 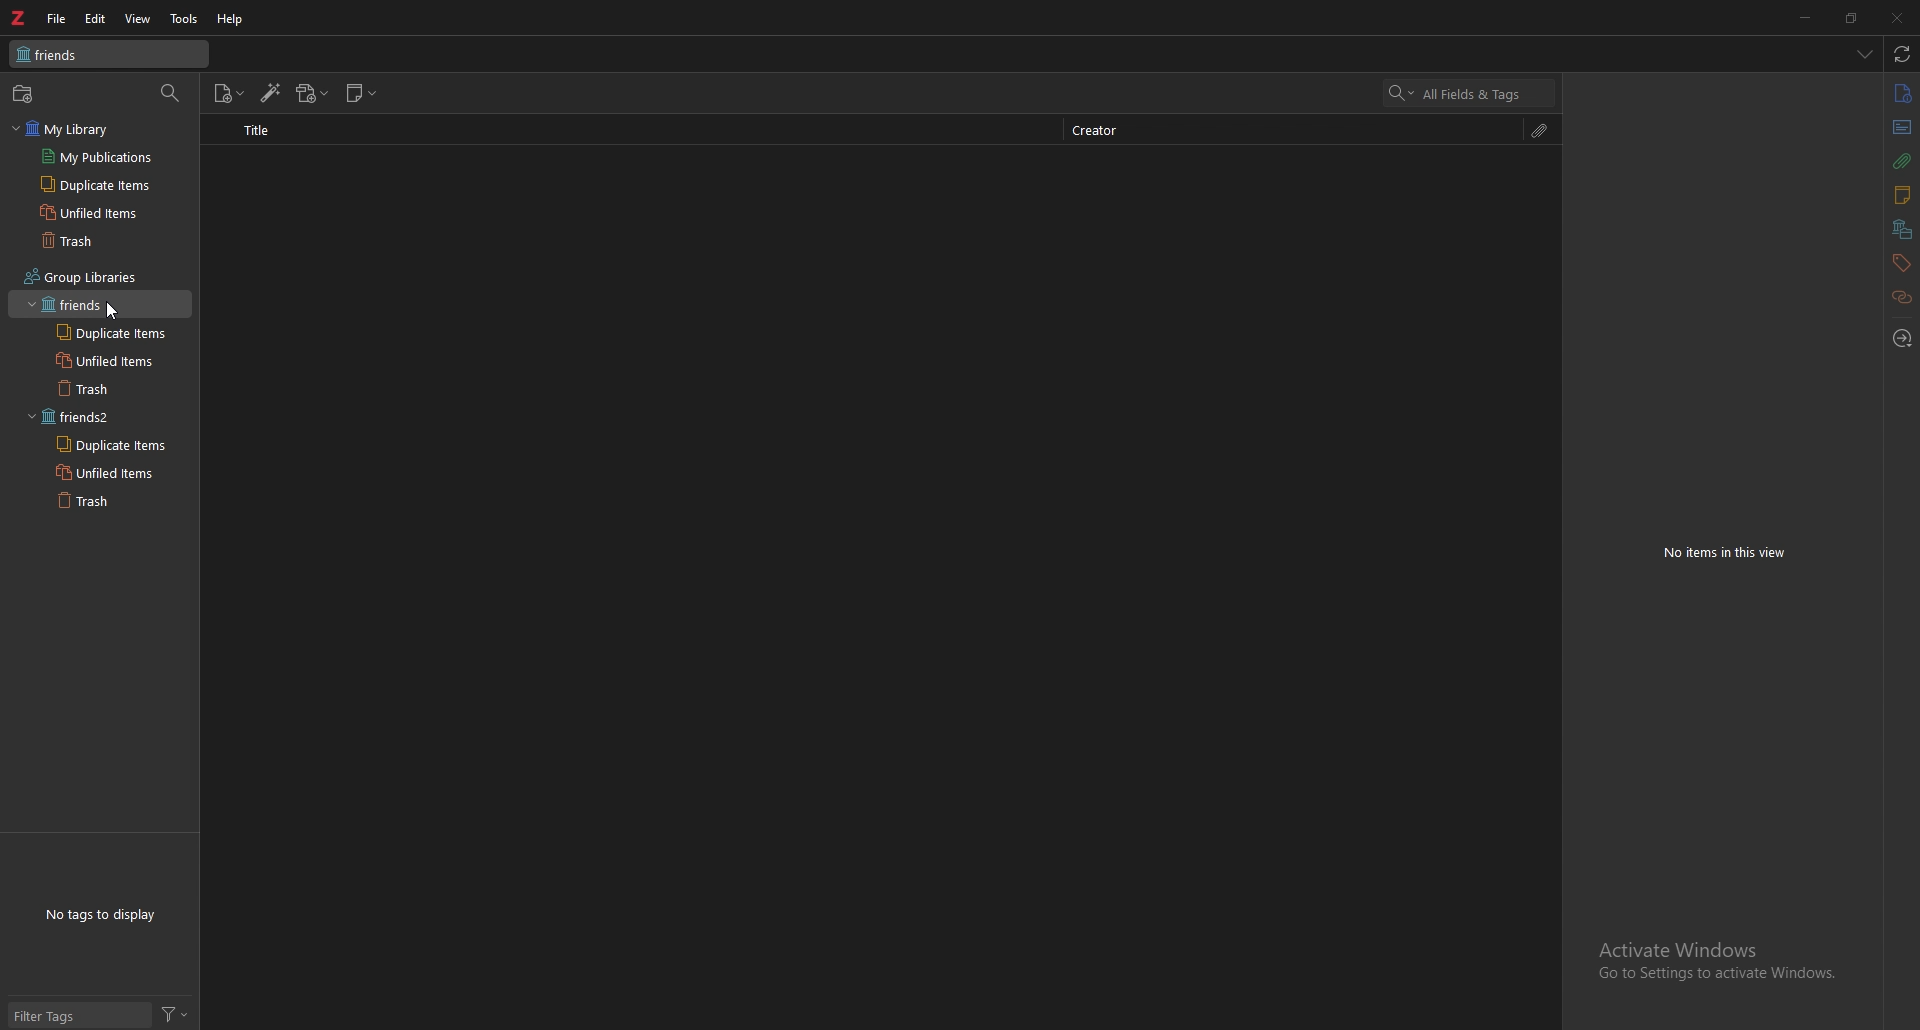 I want to click on notes, so click(x=1902, y=197).